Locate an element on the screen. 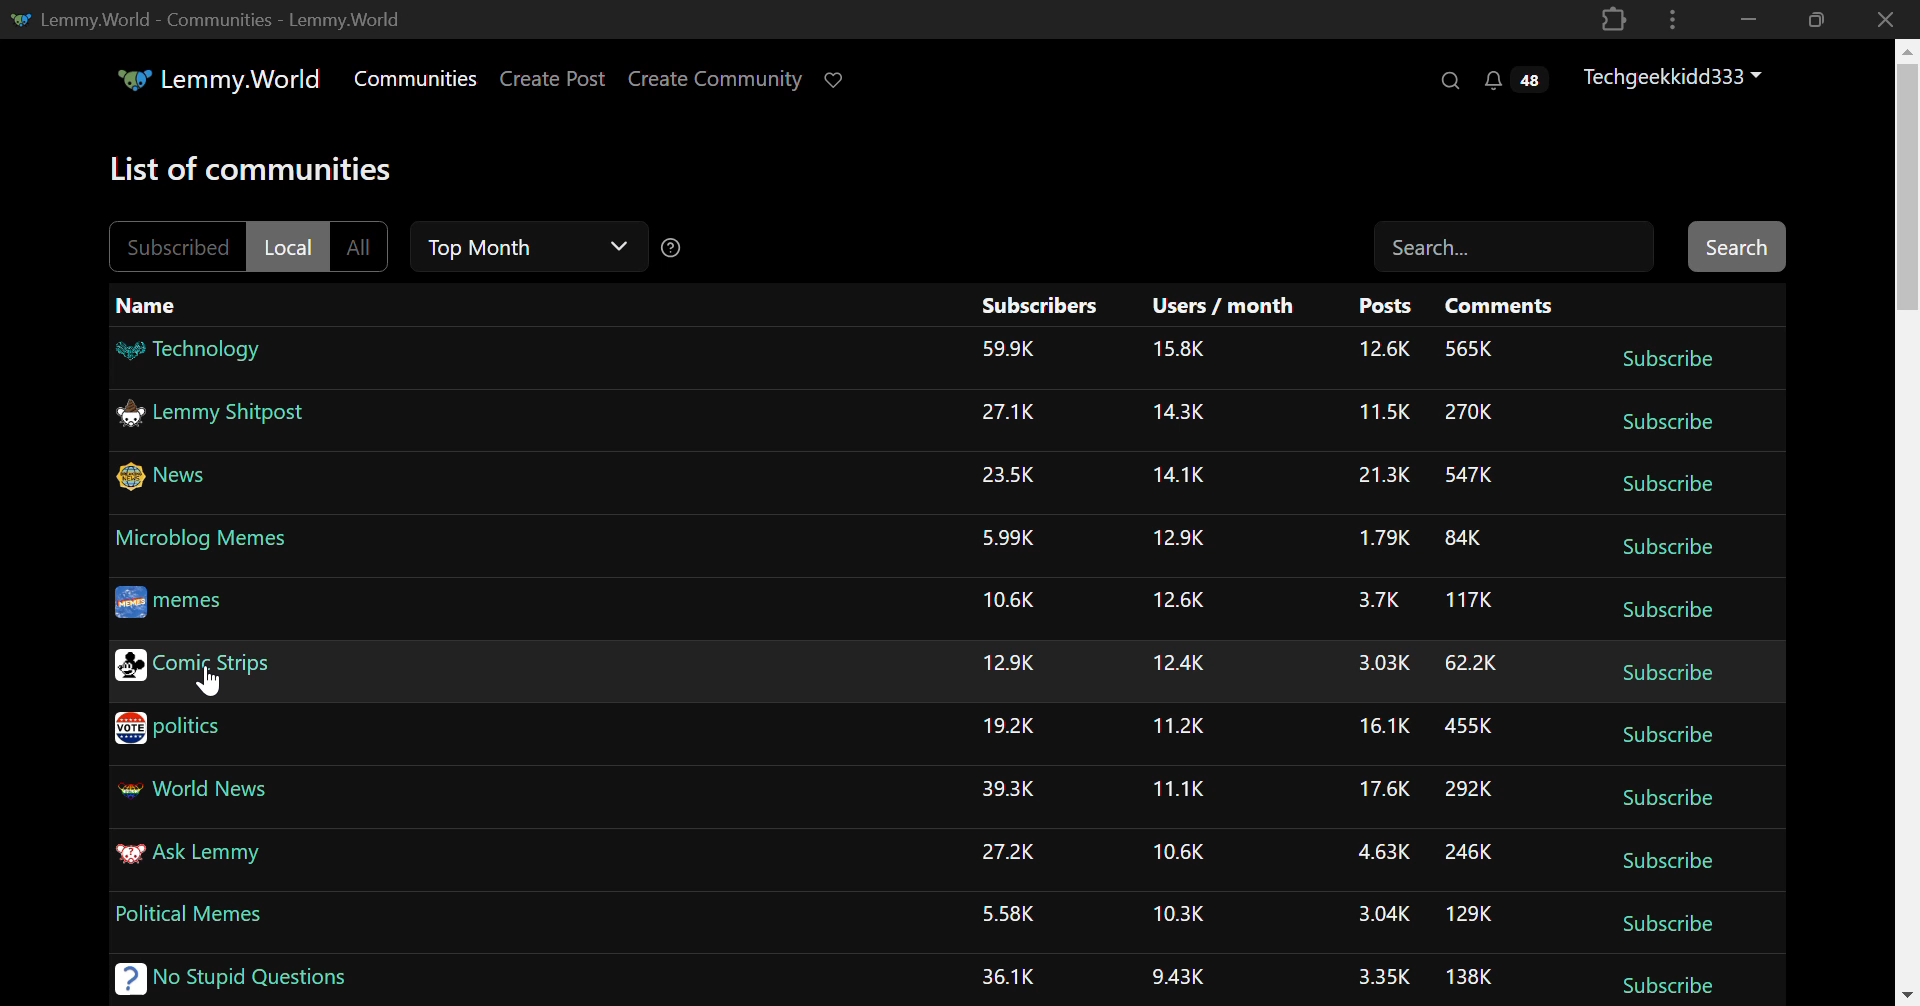 The width and height of the screenshot is (1920, 1006). 10.3K is located at coordinates (1180, 912).